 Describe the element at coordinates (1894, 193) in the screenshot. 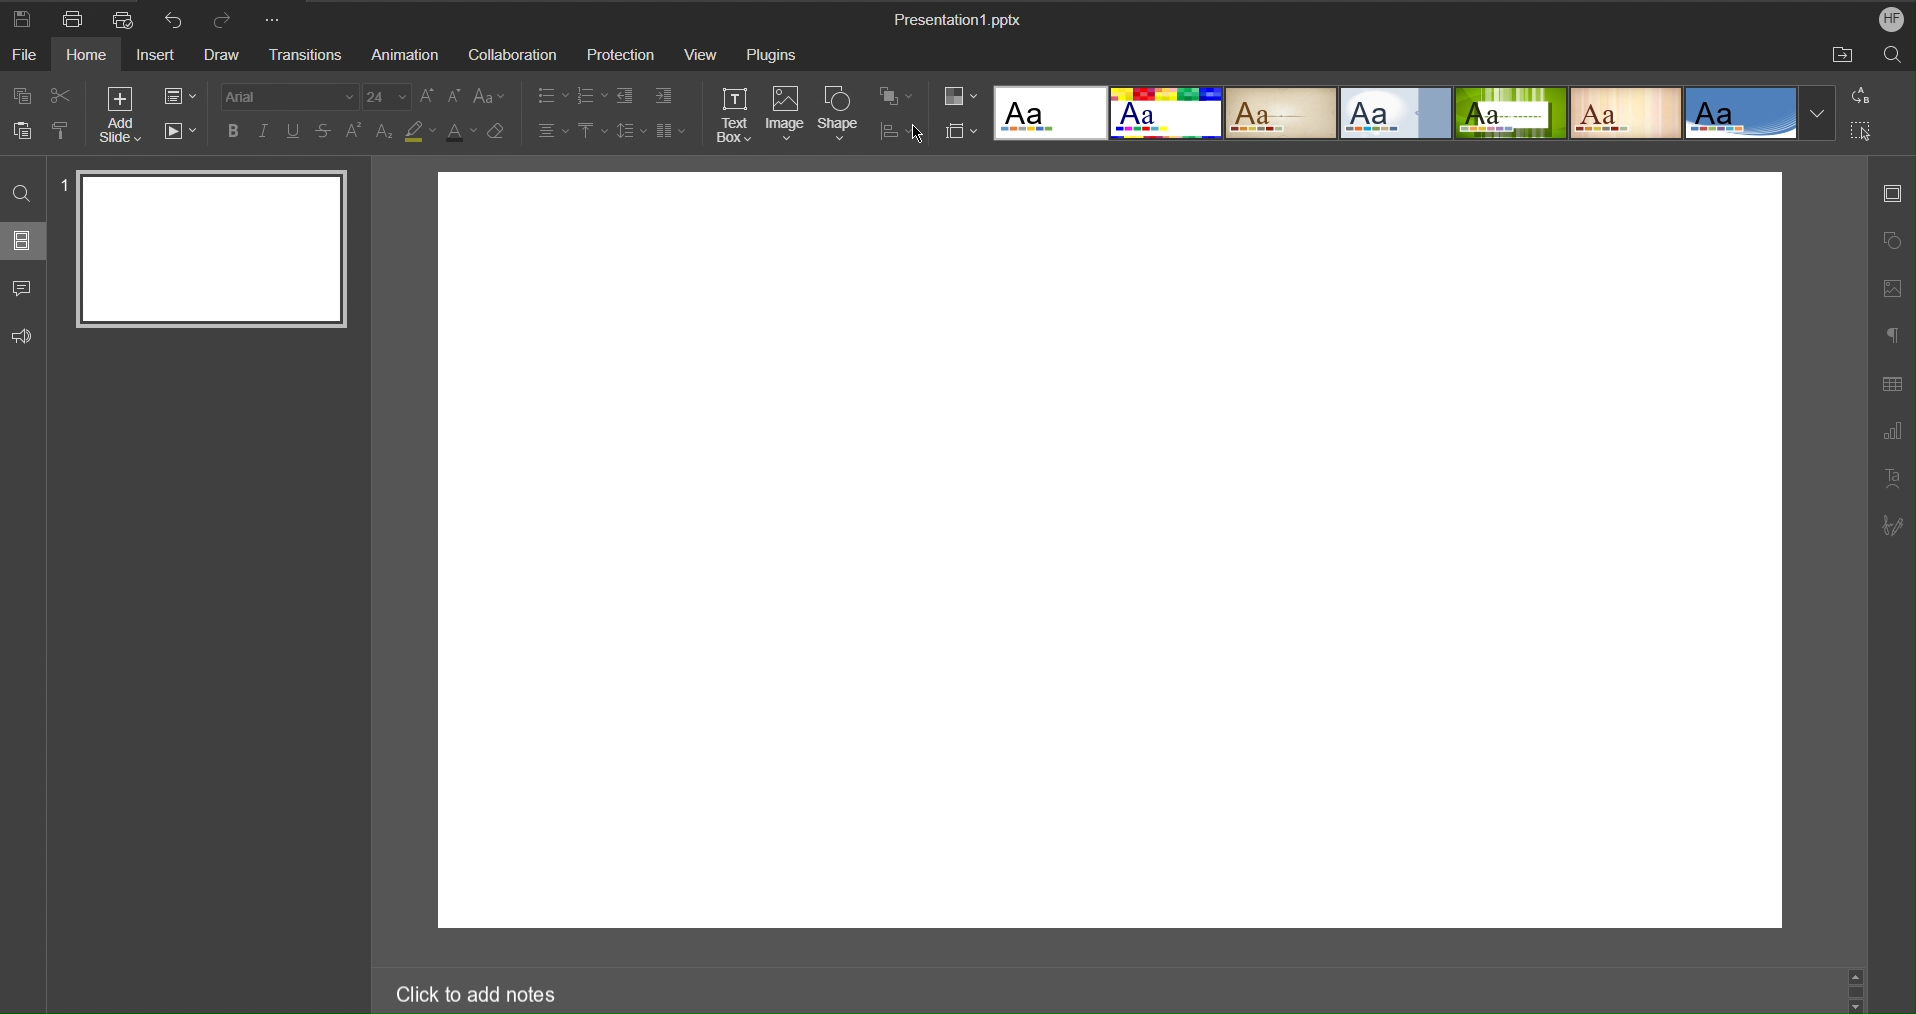

I see `Slide Settings` at that location.